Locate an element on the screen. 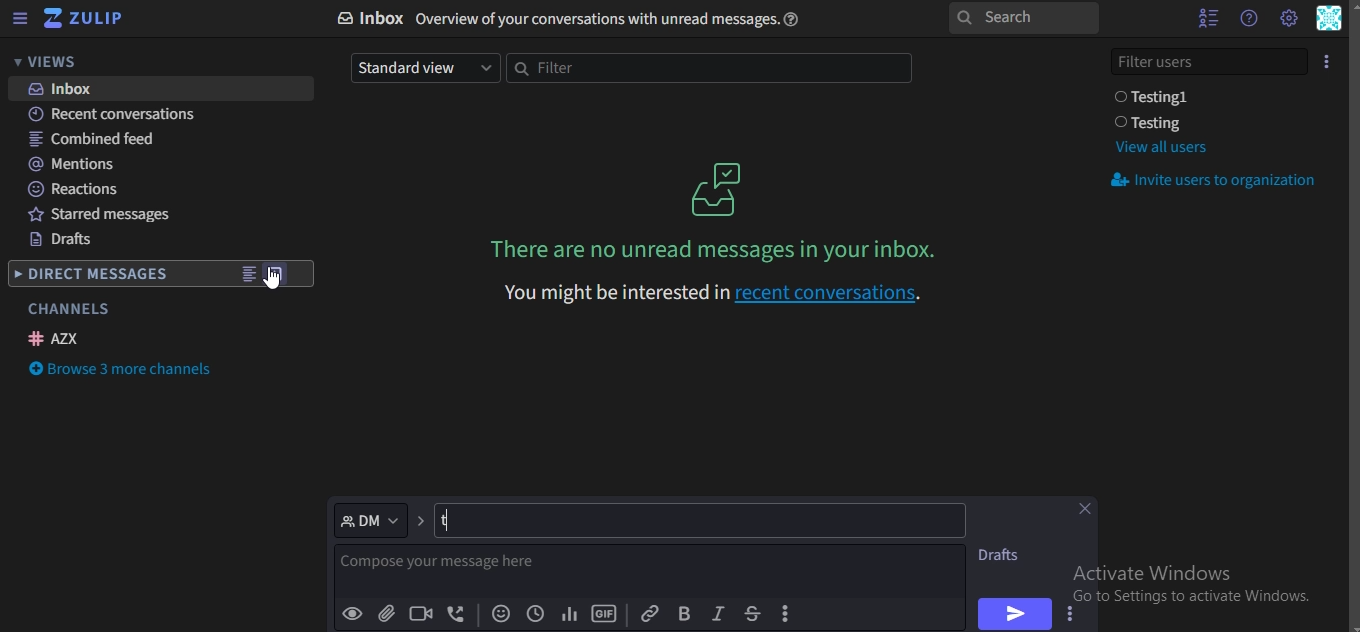 The height and width of the screenshot is (632, 1360). recent conversations. is located at coordinates (716, 292).